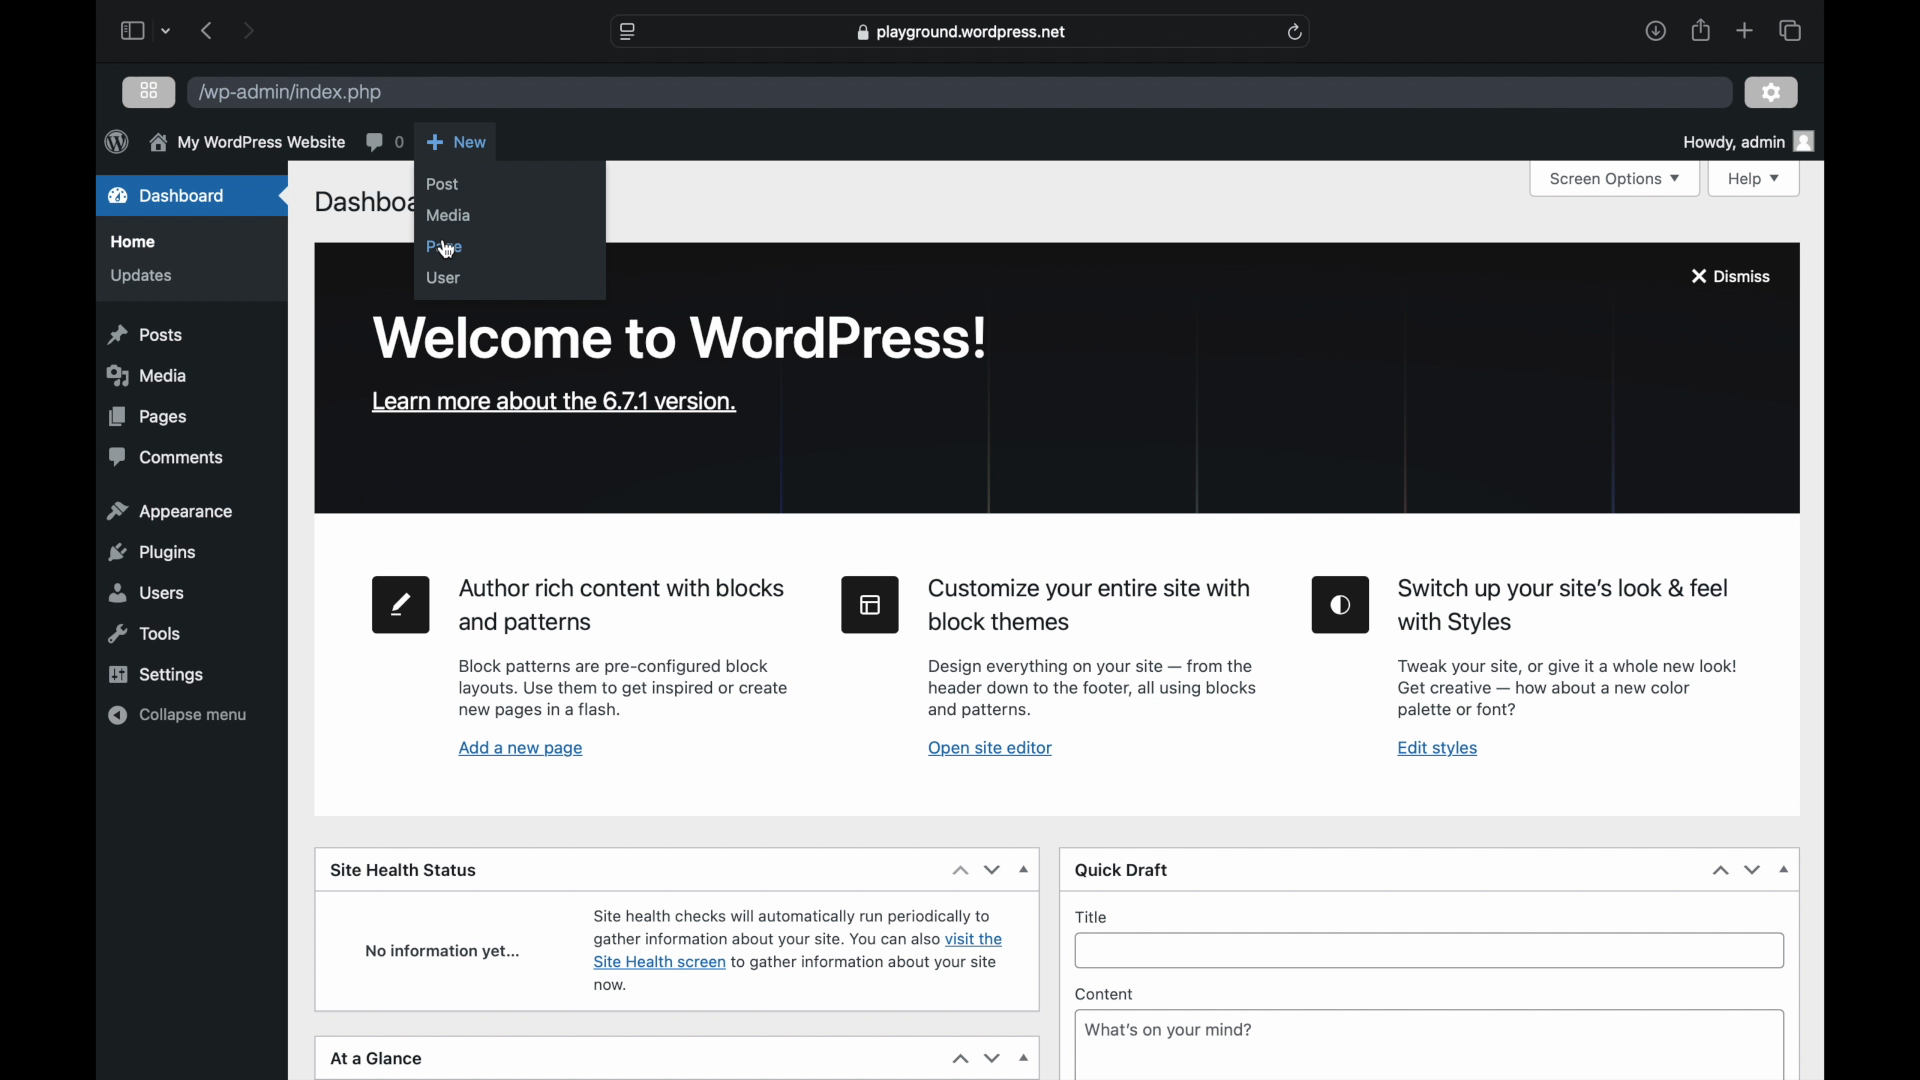 The width and height of the screenshot is (1920, 1080). Describe the element at coordinates (1092, 918) in the screenshot. I see `title` at that location.